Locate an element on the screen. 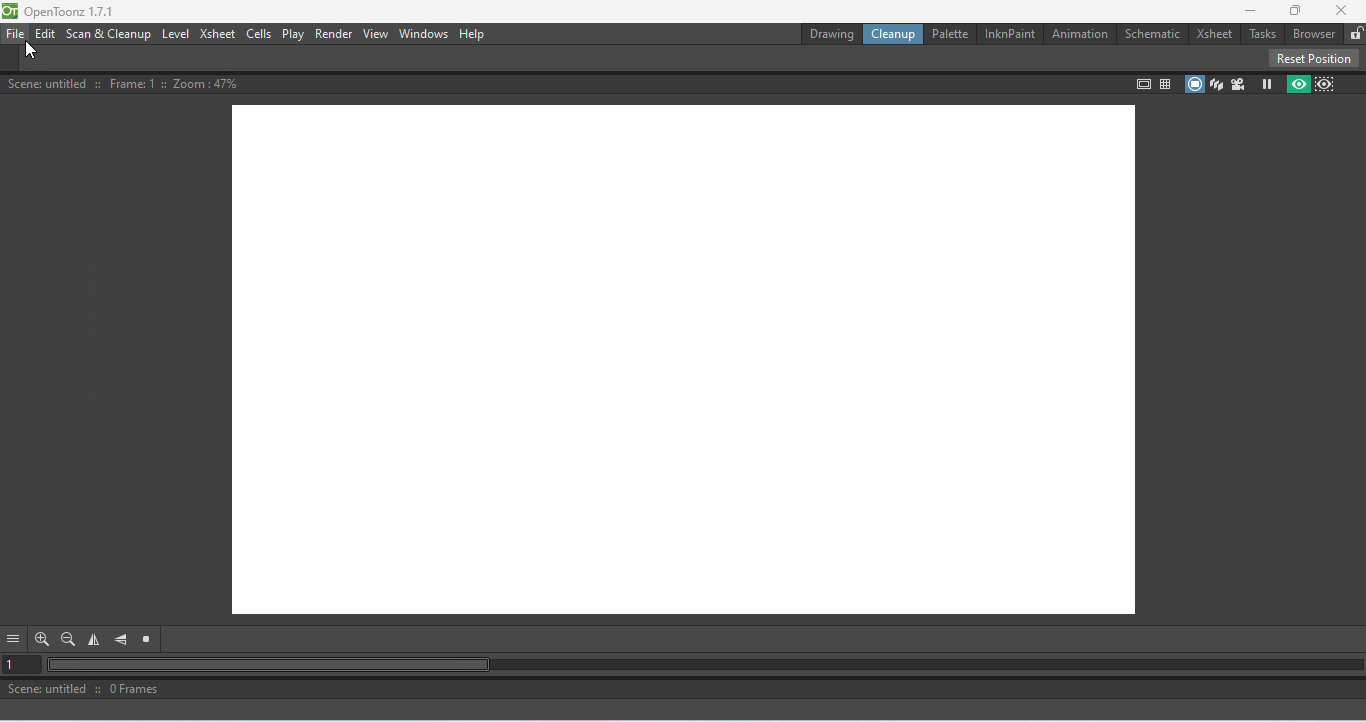 The width and height of the screenshot is (1366, 722). Zoom out is located at coordinates (68, 639).